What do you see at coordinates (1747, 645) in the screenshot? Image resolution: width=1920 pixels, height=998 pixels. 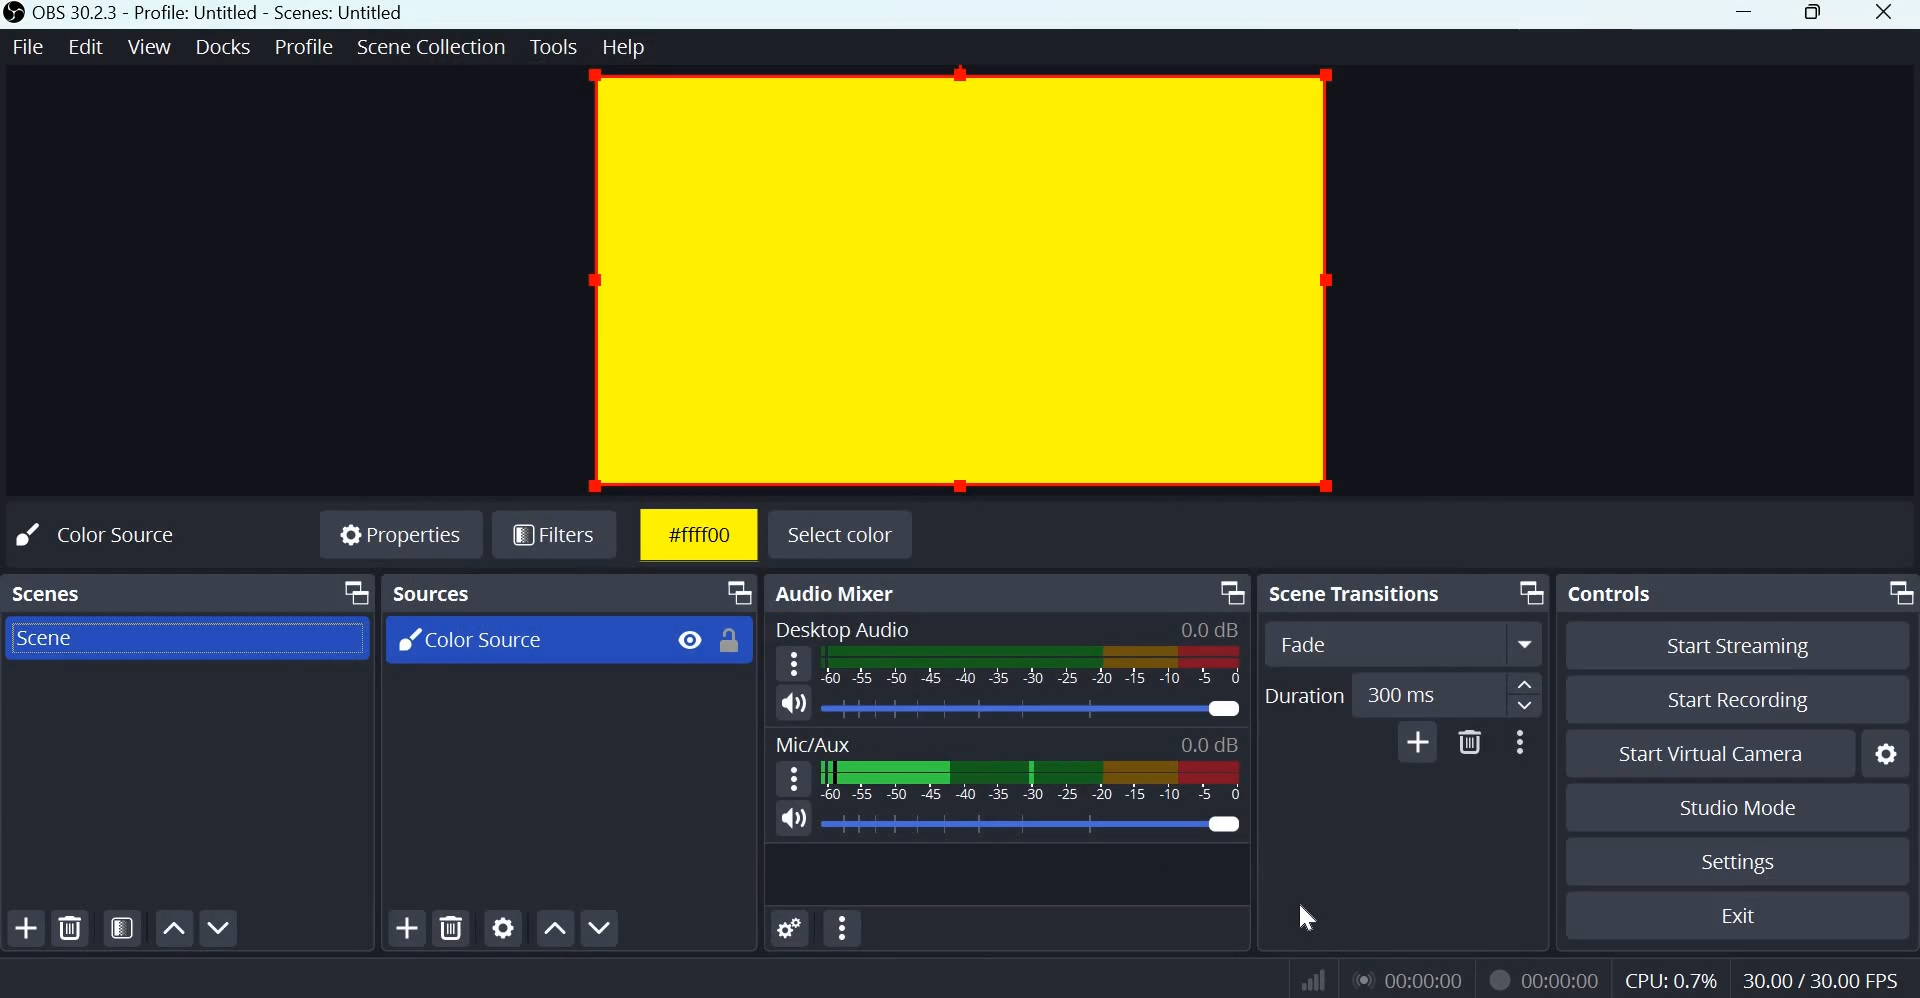 I see `Start streaming` at bounding box center [1747, 645].